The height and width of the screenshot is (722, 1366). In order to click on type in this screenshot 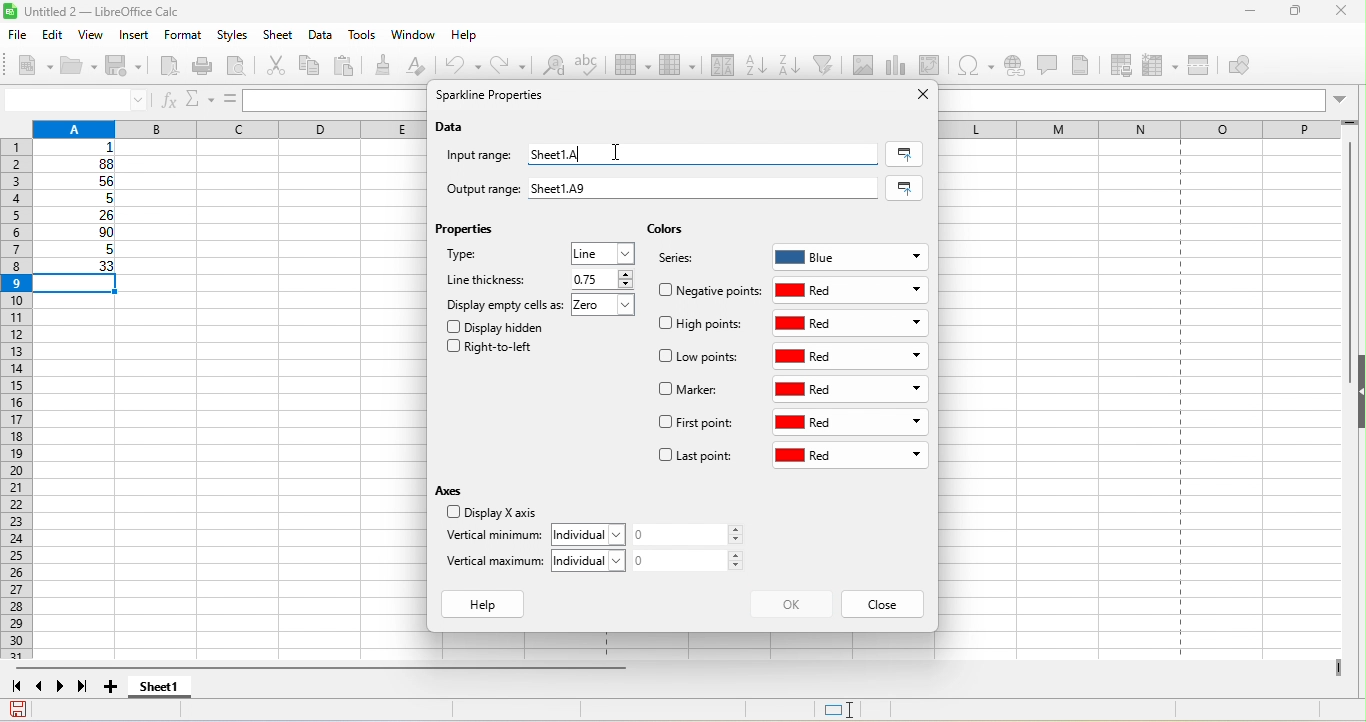, I will do `click(486, 258)`.